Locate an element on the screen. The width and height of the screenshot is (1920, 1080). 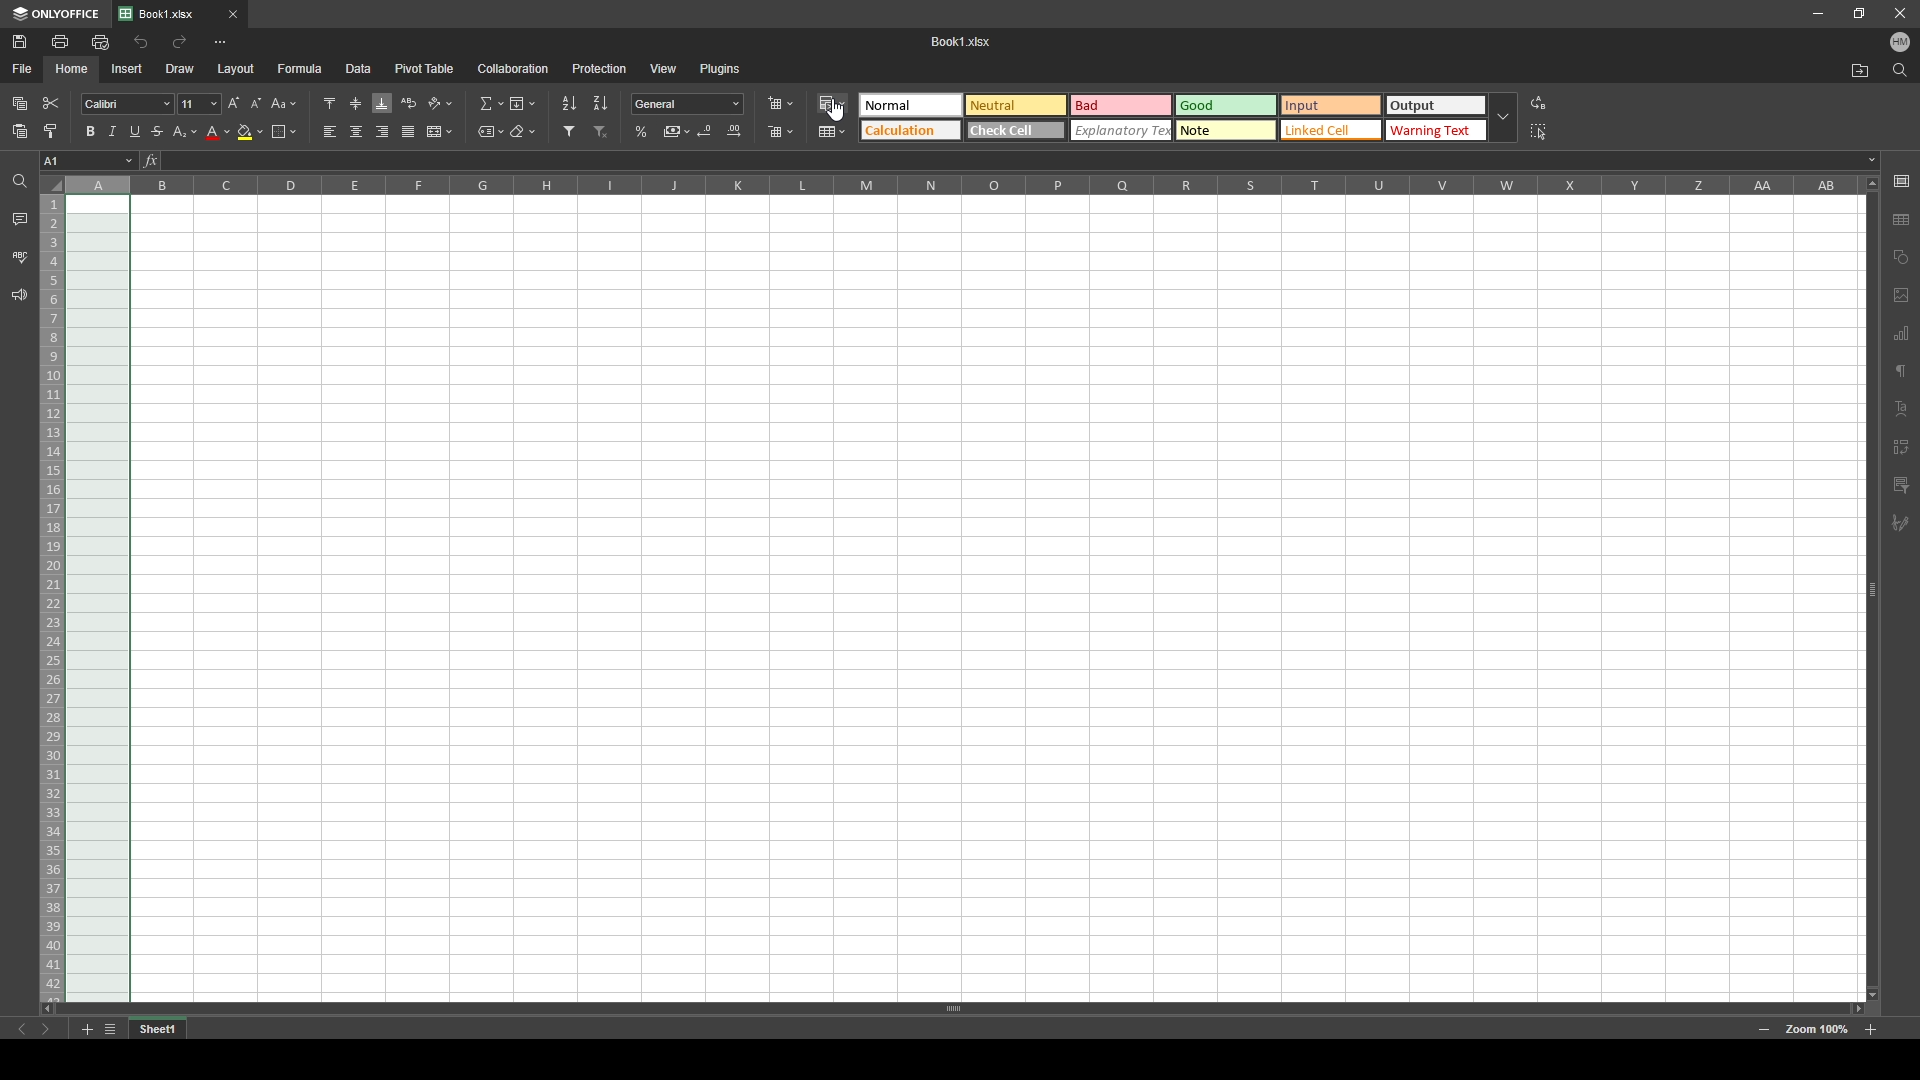
pivot table is located at coordinates (425, 67).